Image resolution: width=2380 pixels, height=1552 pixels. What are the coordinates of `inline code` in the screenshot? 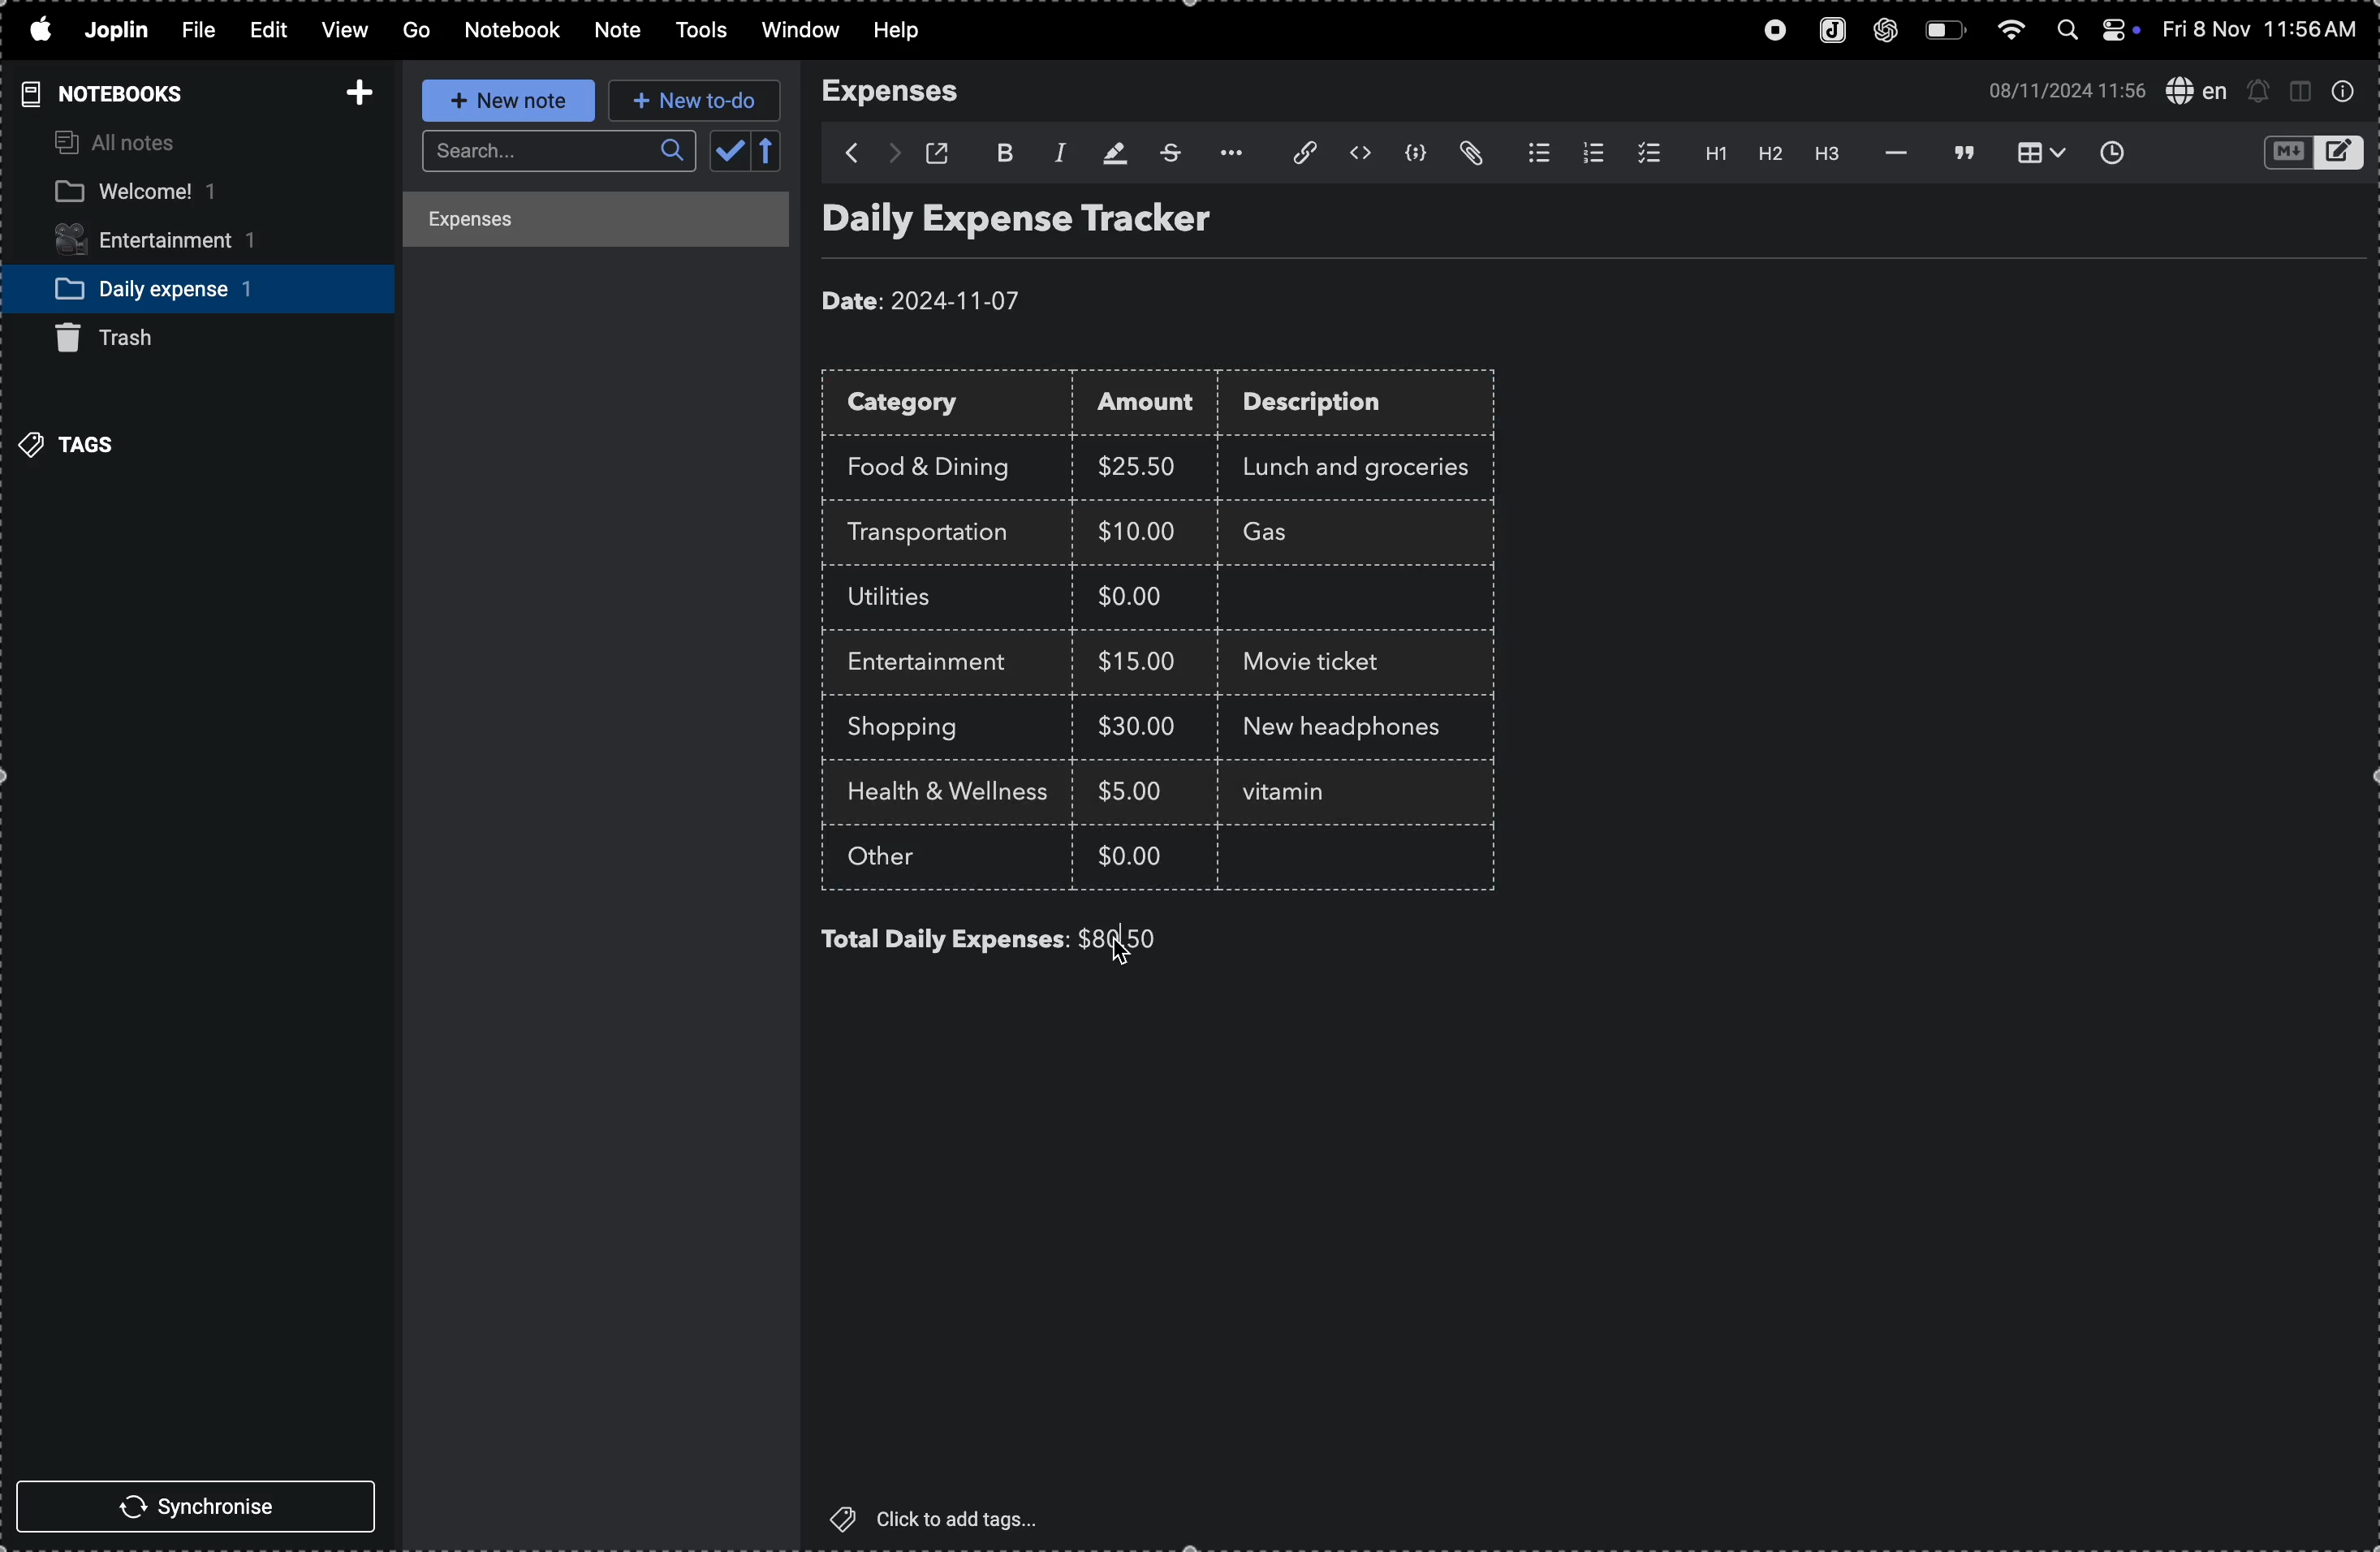 It's located at (1359, 154).